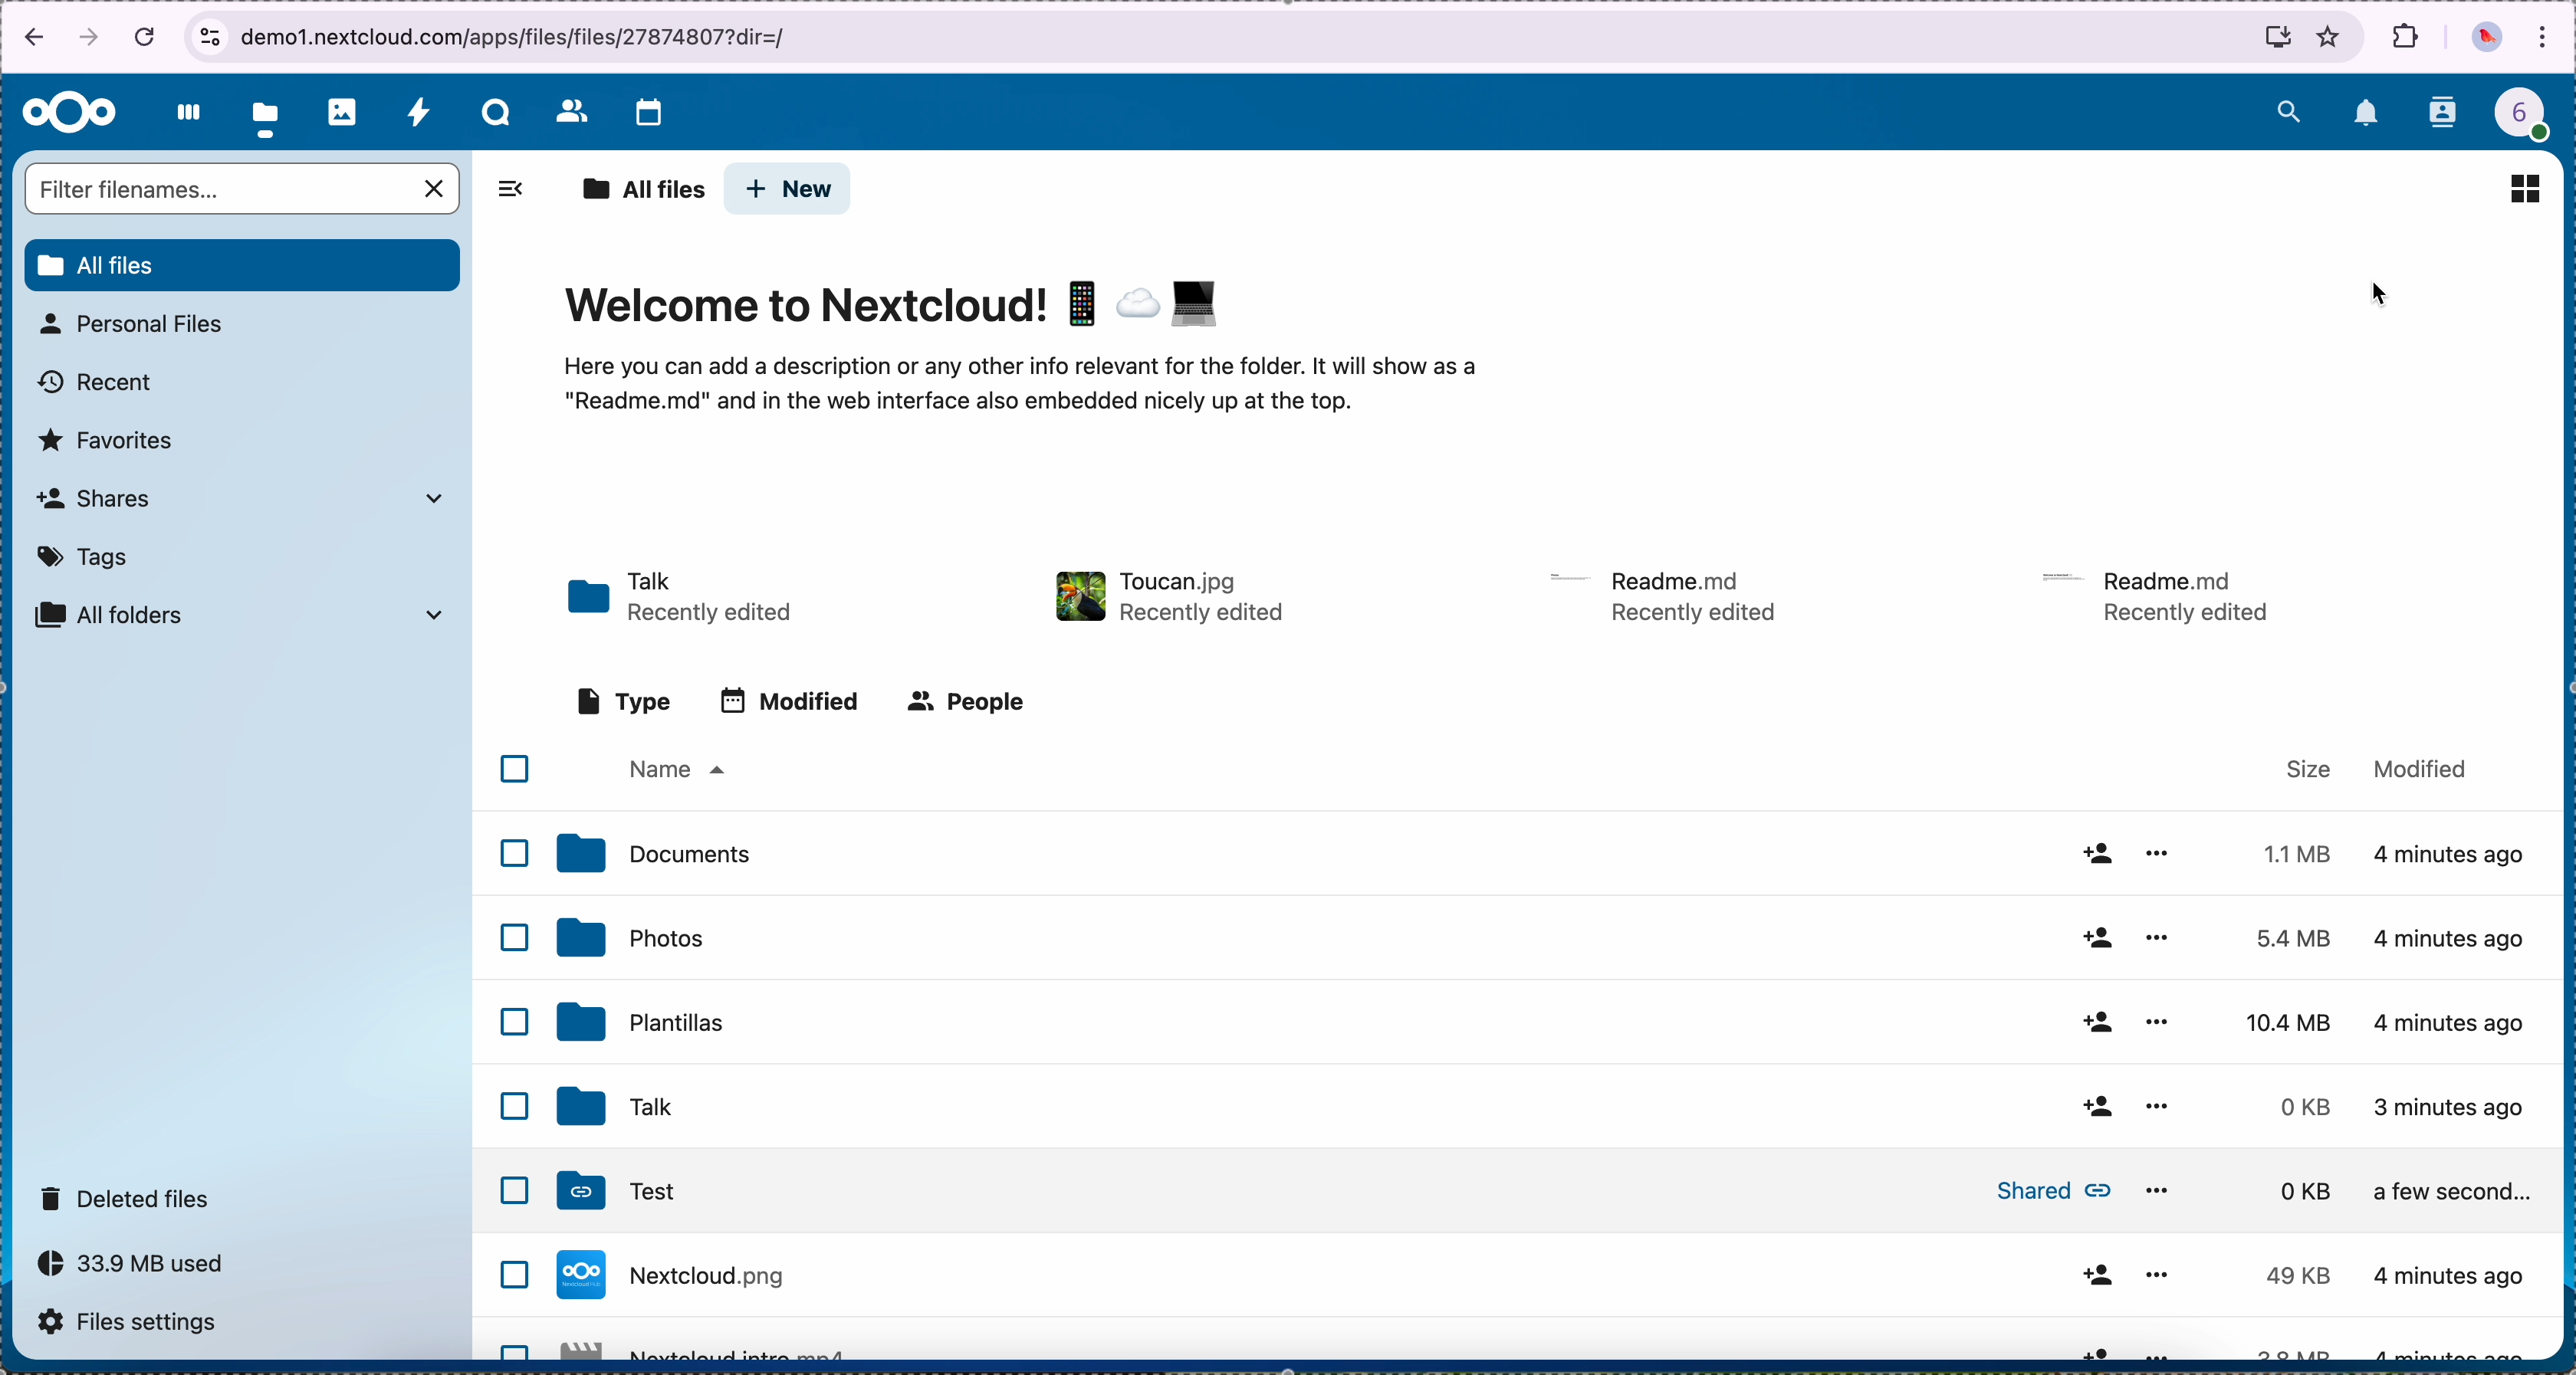 The image size is (2576, 1375). I want to click on customize and control Google Chrome, so click(2544, 39).